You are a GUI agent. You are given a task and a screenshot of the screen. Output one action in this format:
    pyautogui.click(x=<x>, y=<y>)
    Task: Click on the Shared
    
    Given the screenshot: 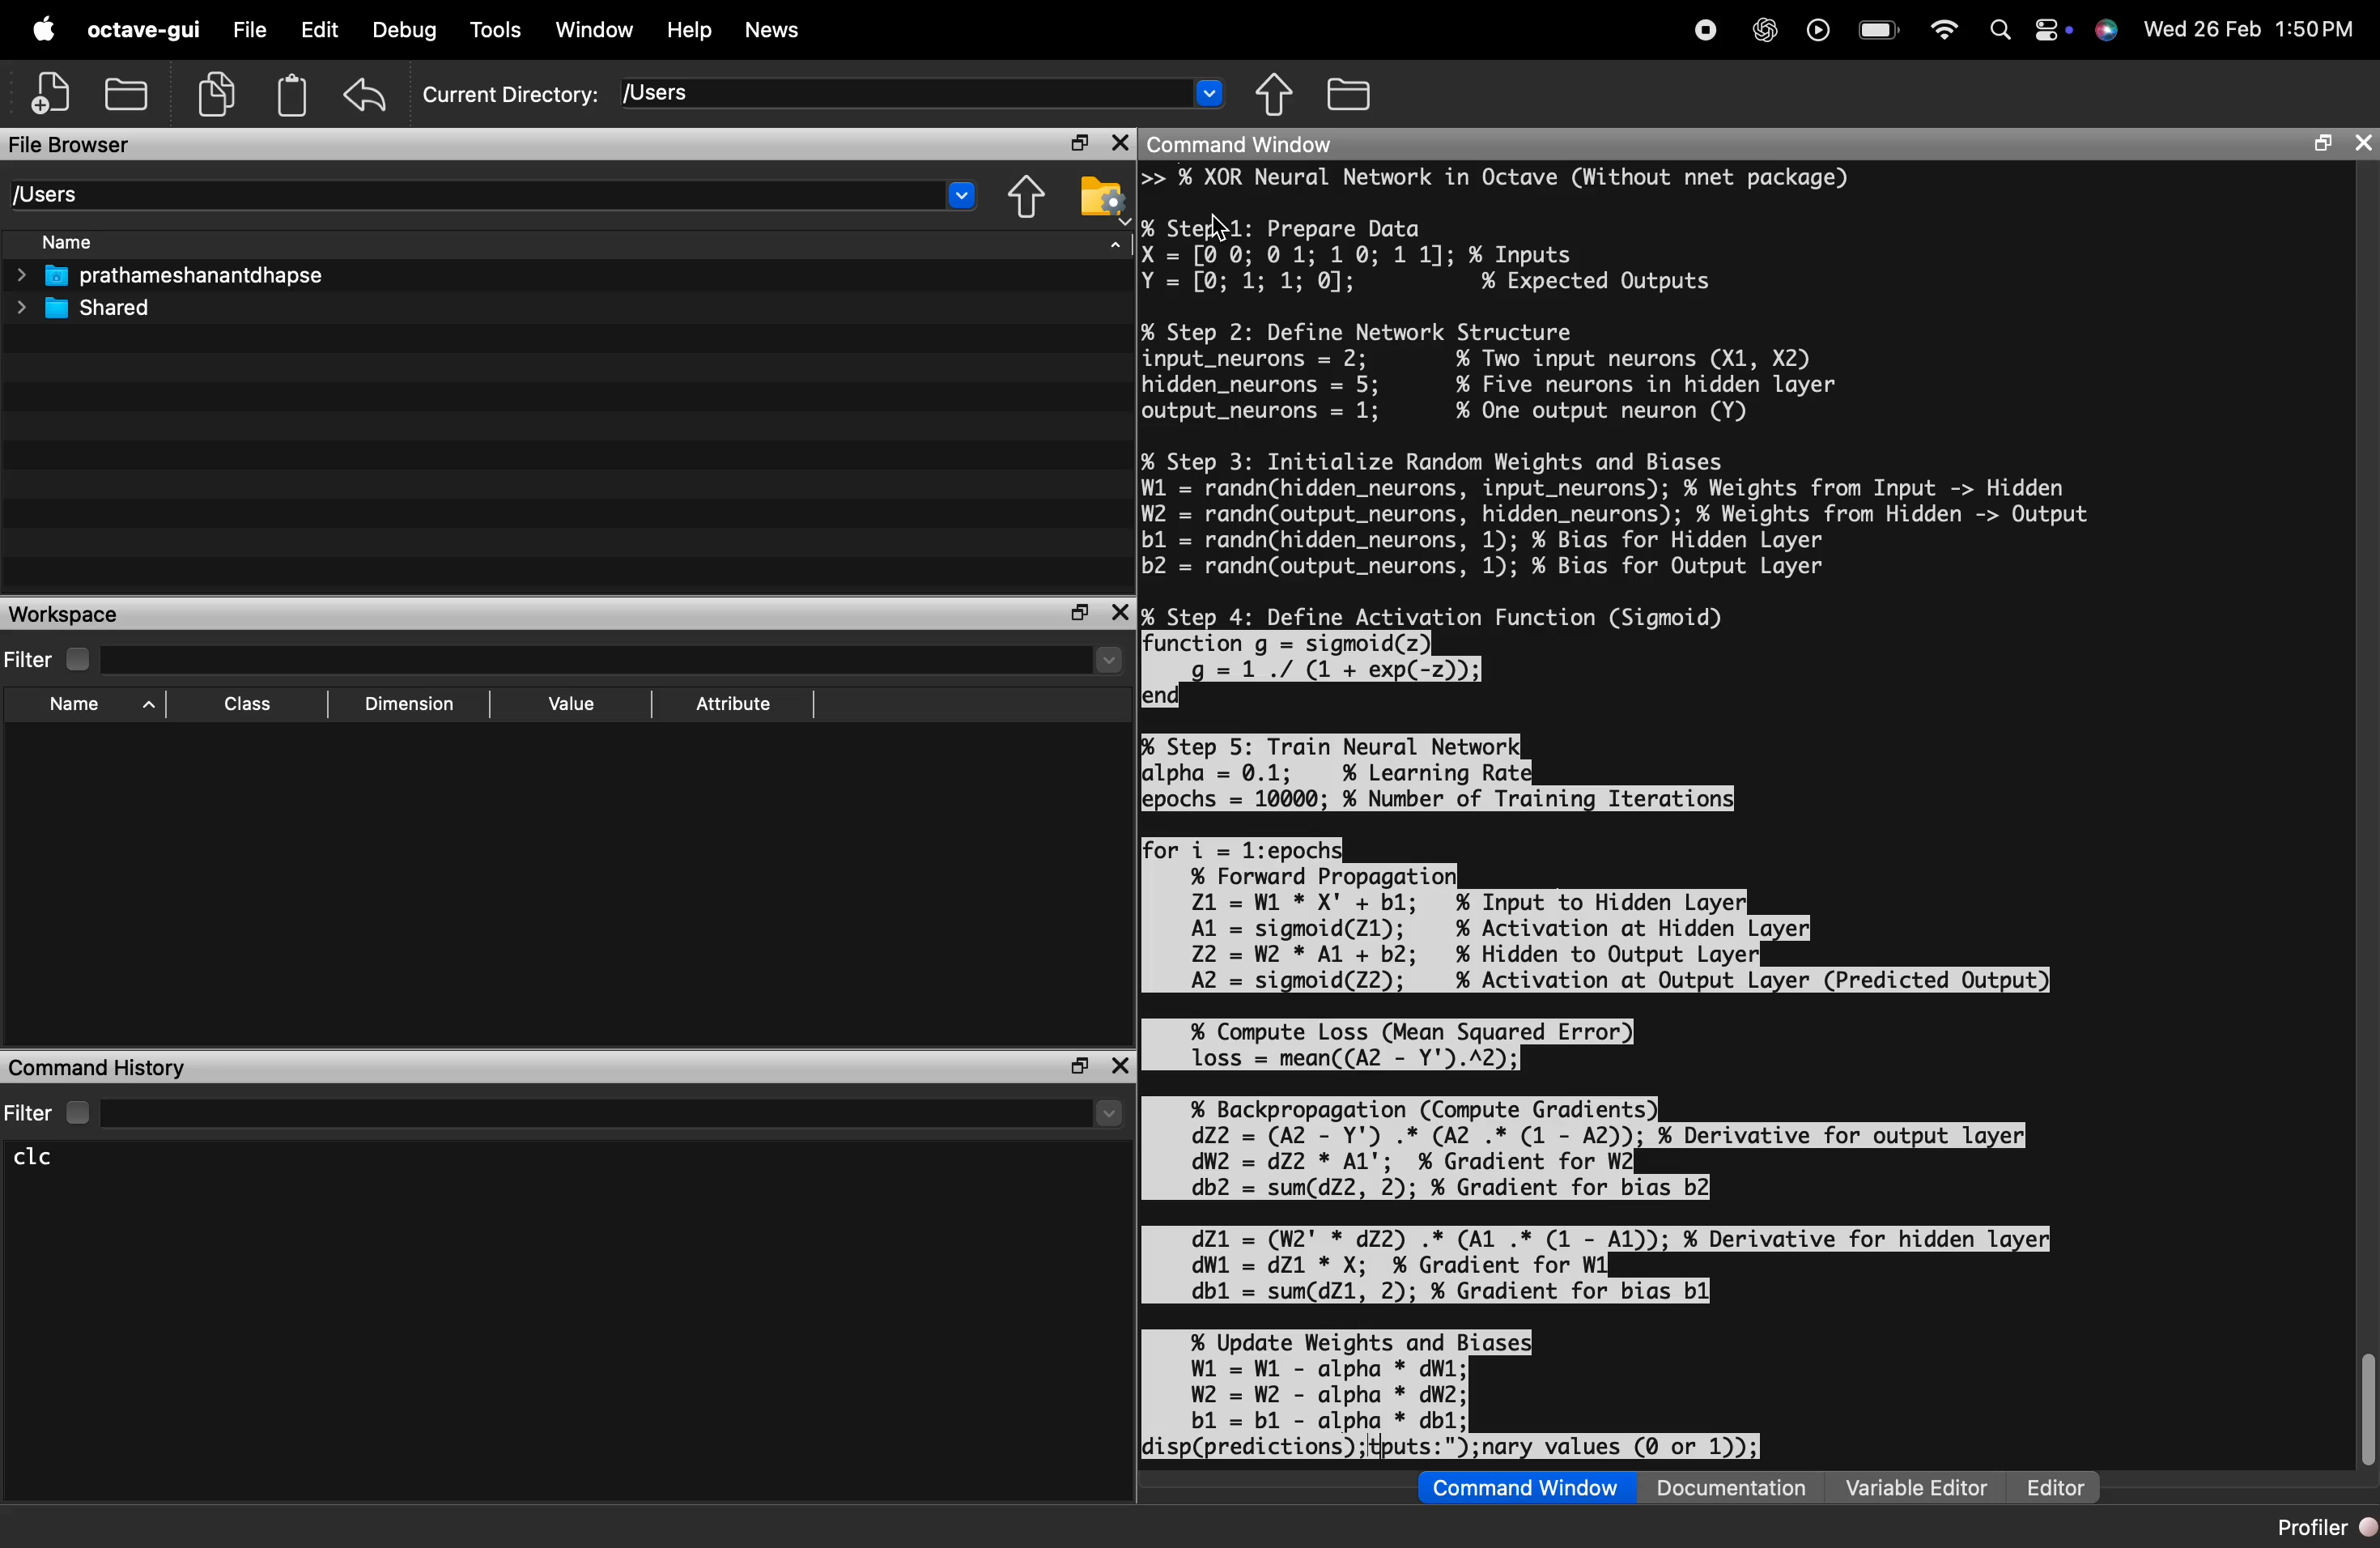 What is the action you would take?
    pyautogui.click(x=88, y=308)
    